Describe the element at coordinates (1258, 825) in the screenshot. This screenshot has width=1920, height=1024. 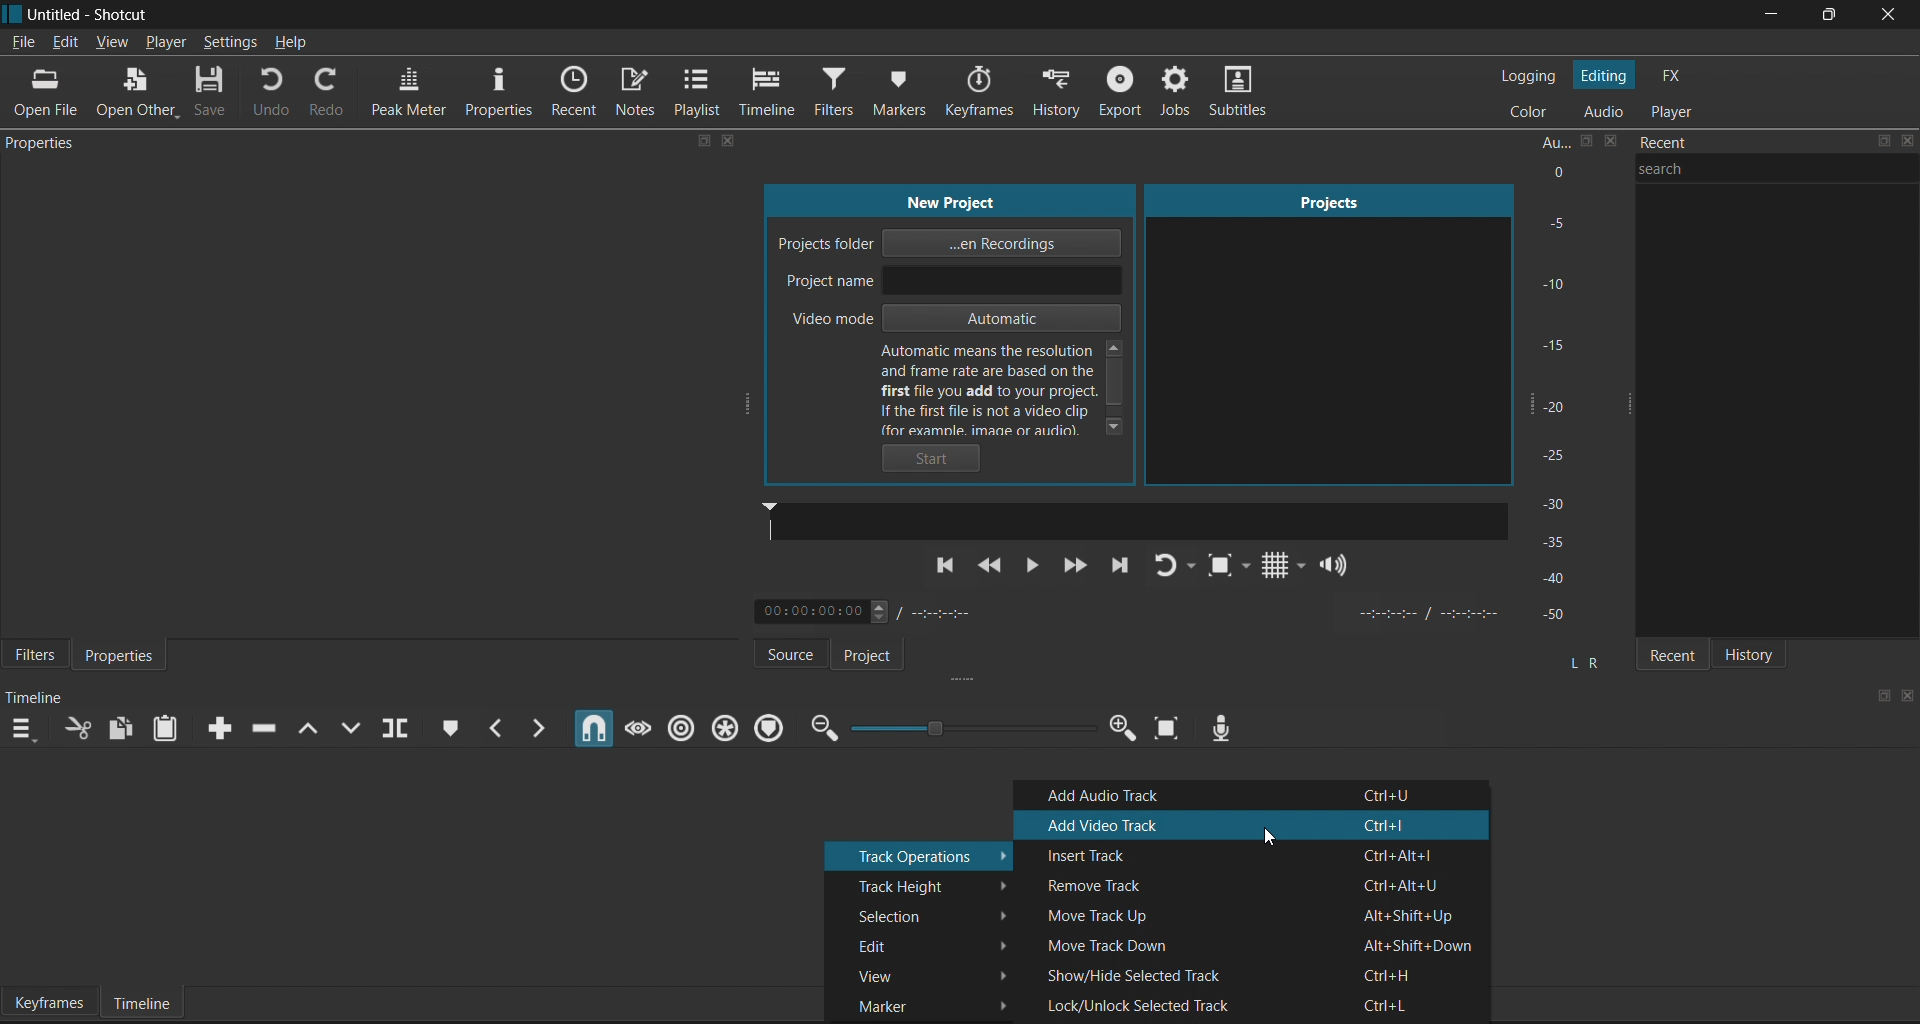
I see `Add Video Track` at that location.